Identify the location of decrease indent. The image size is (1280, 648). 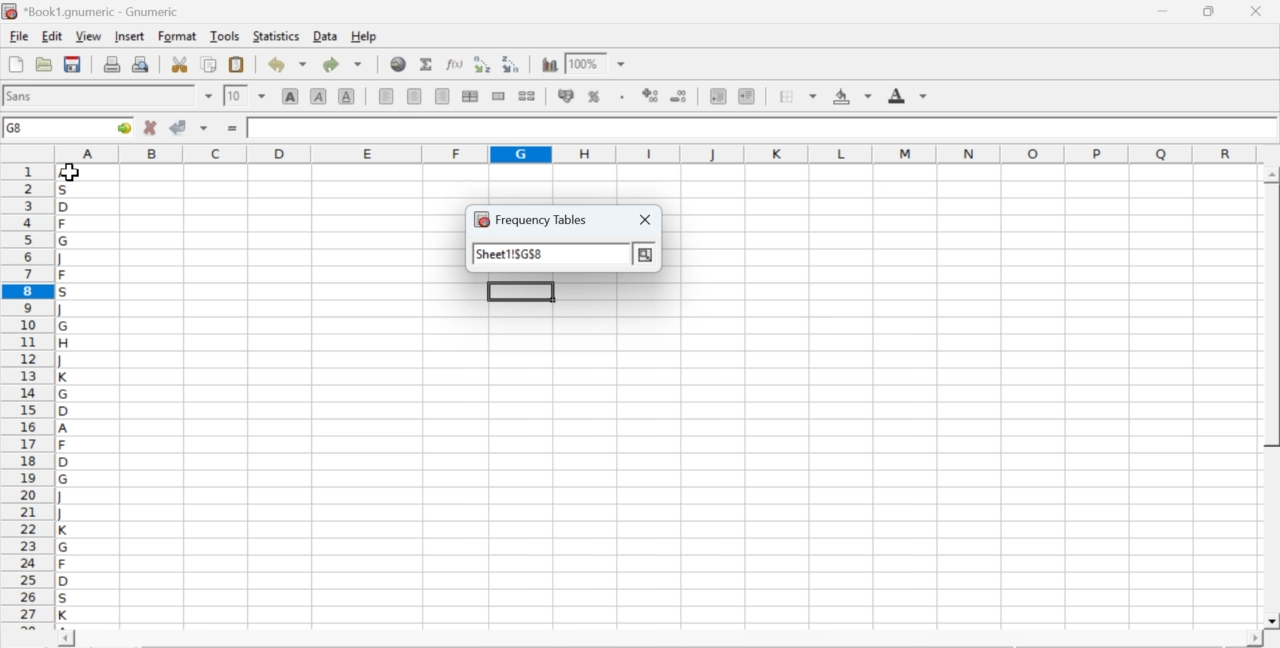
(718, 95).